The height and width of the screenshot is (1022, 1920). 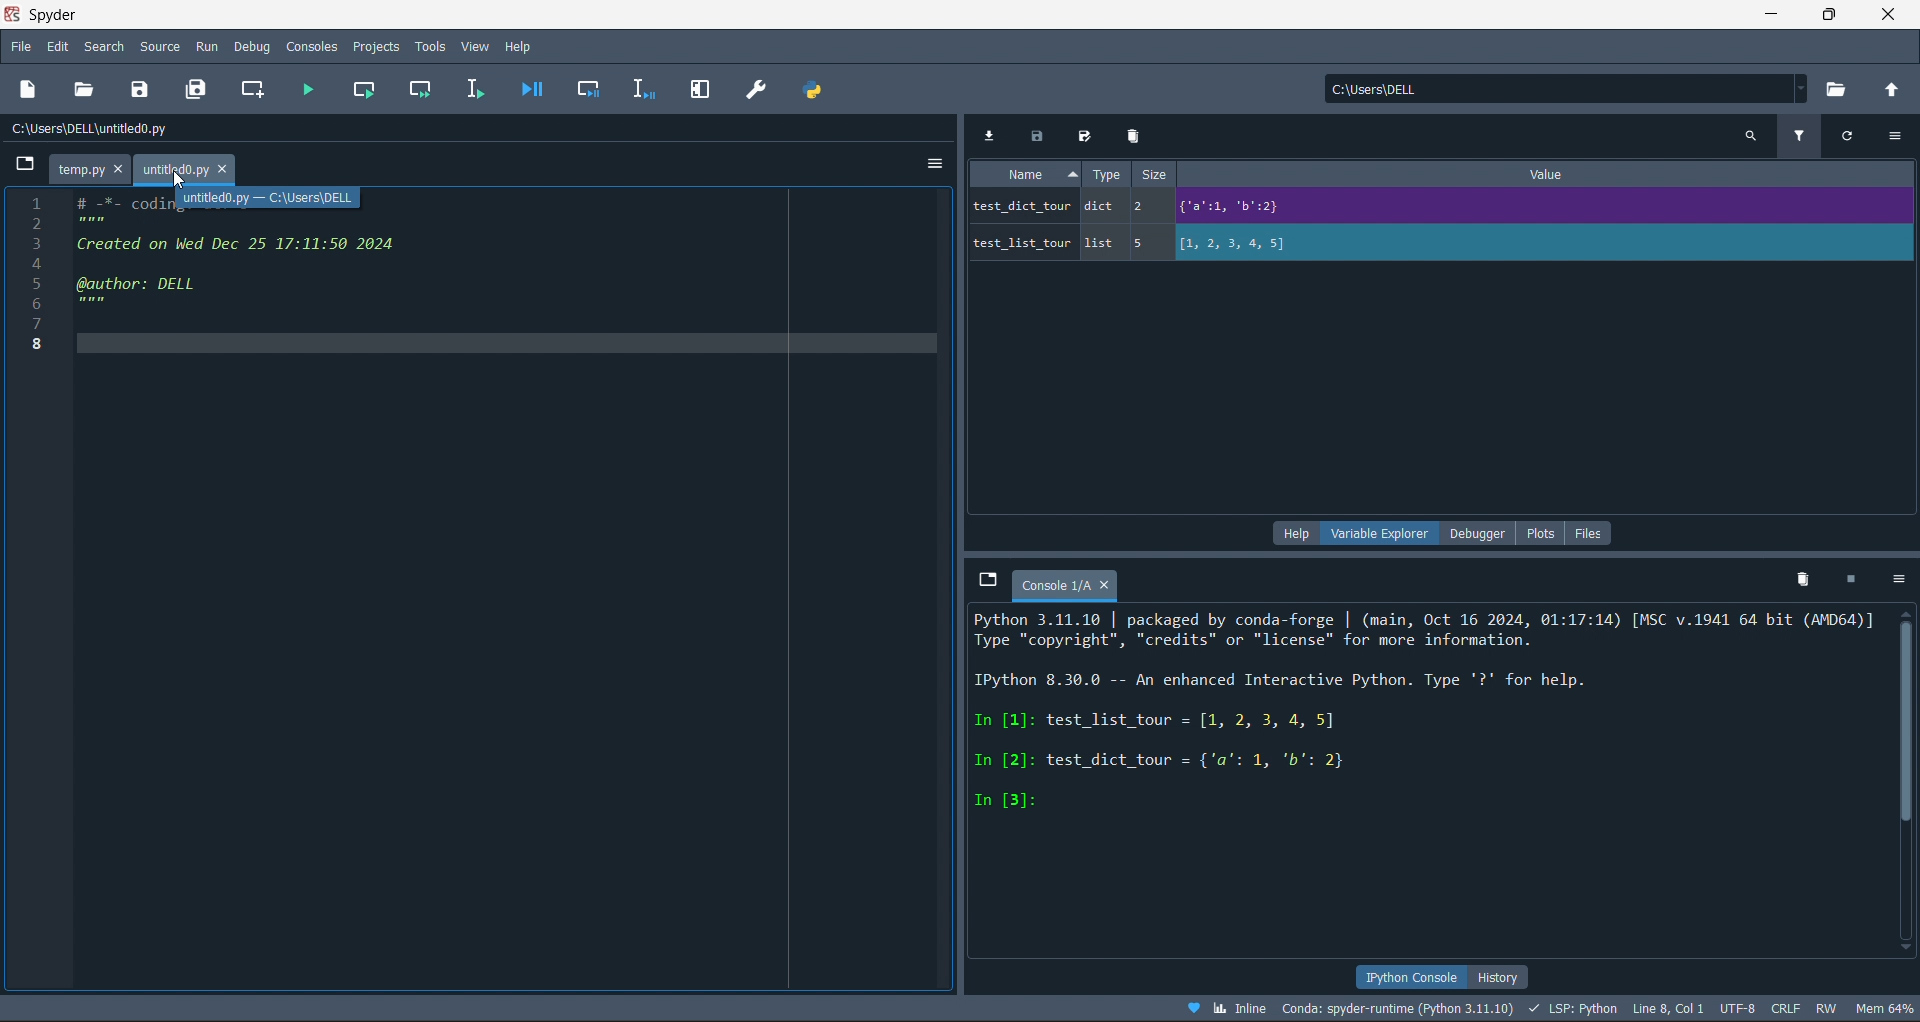 I want to click on run cell and move, so click(x=417, y=88).